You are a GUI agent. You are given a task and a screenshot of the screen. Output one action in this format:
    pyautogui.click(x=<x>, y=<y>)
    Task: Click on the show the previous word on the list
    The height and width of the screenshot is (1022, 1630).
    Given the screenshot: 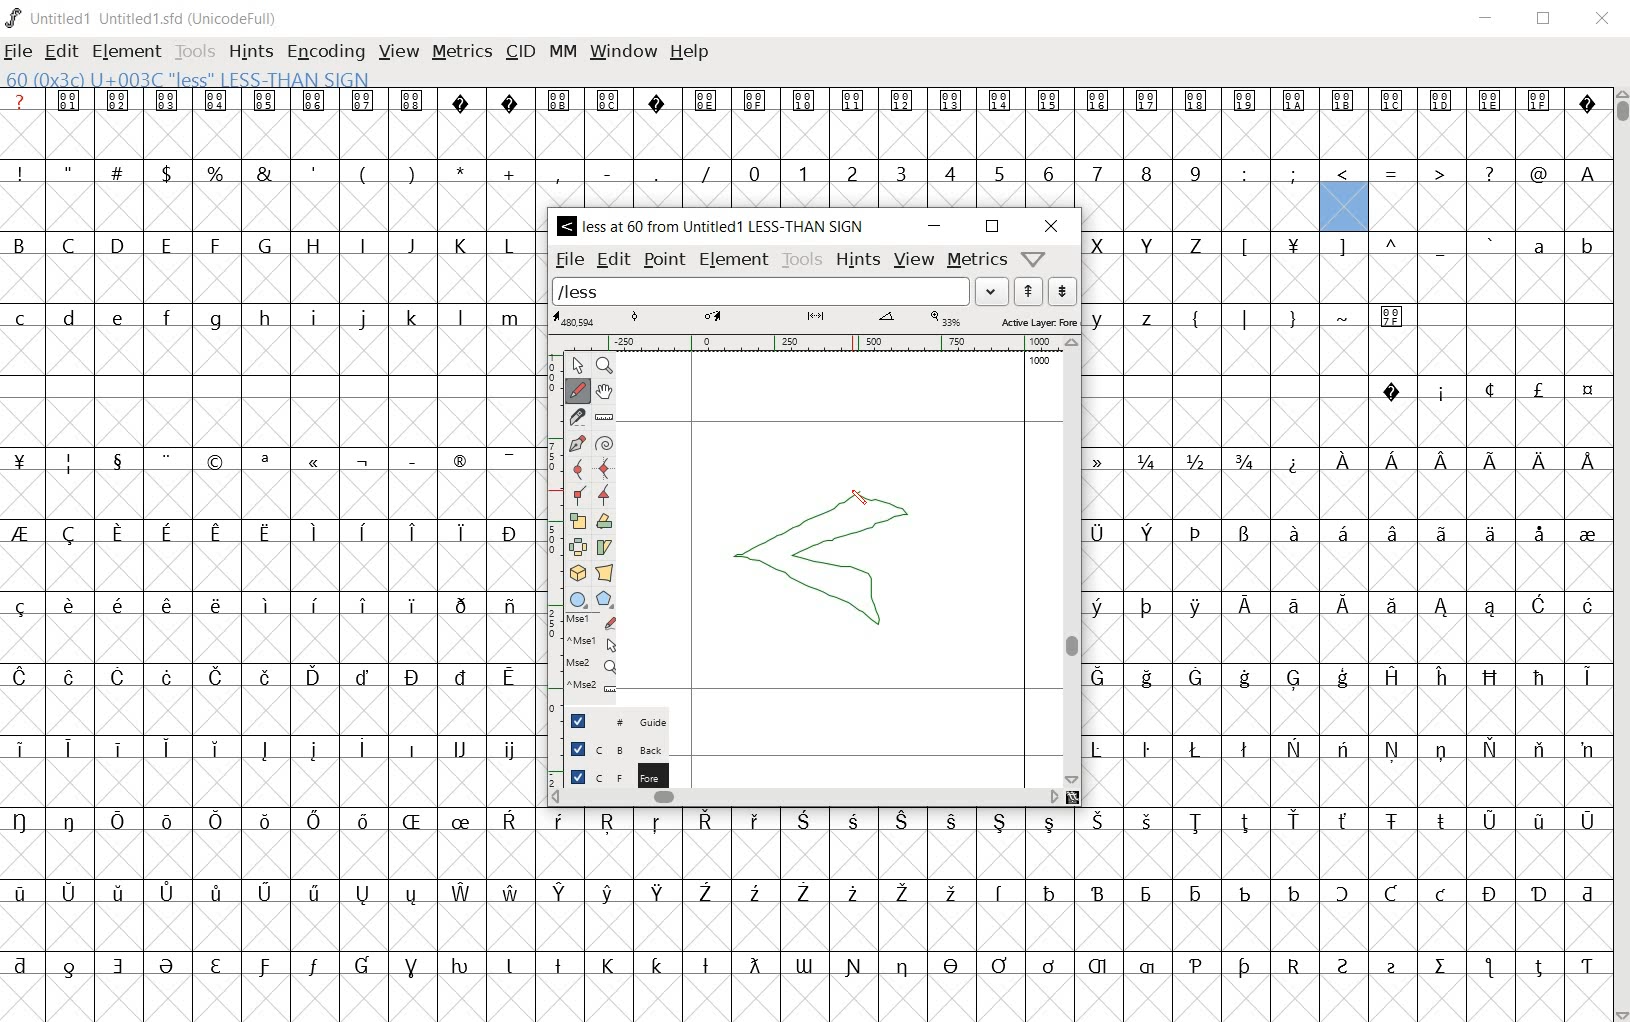 What is the action you would take?
    pyautogui.click(x=1064, y=290)
    